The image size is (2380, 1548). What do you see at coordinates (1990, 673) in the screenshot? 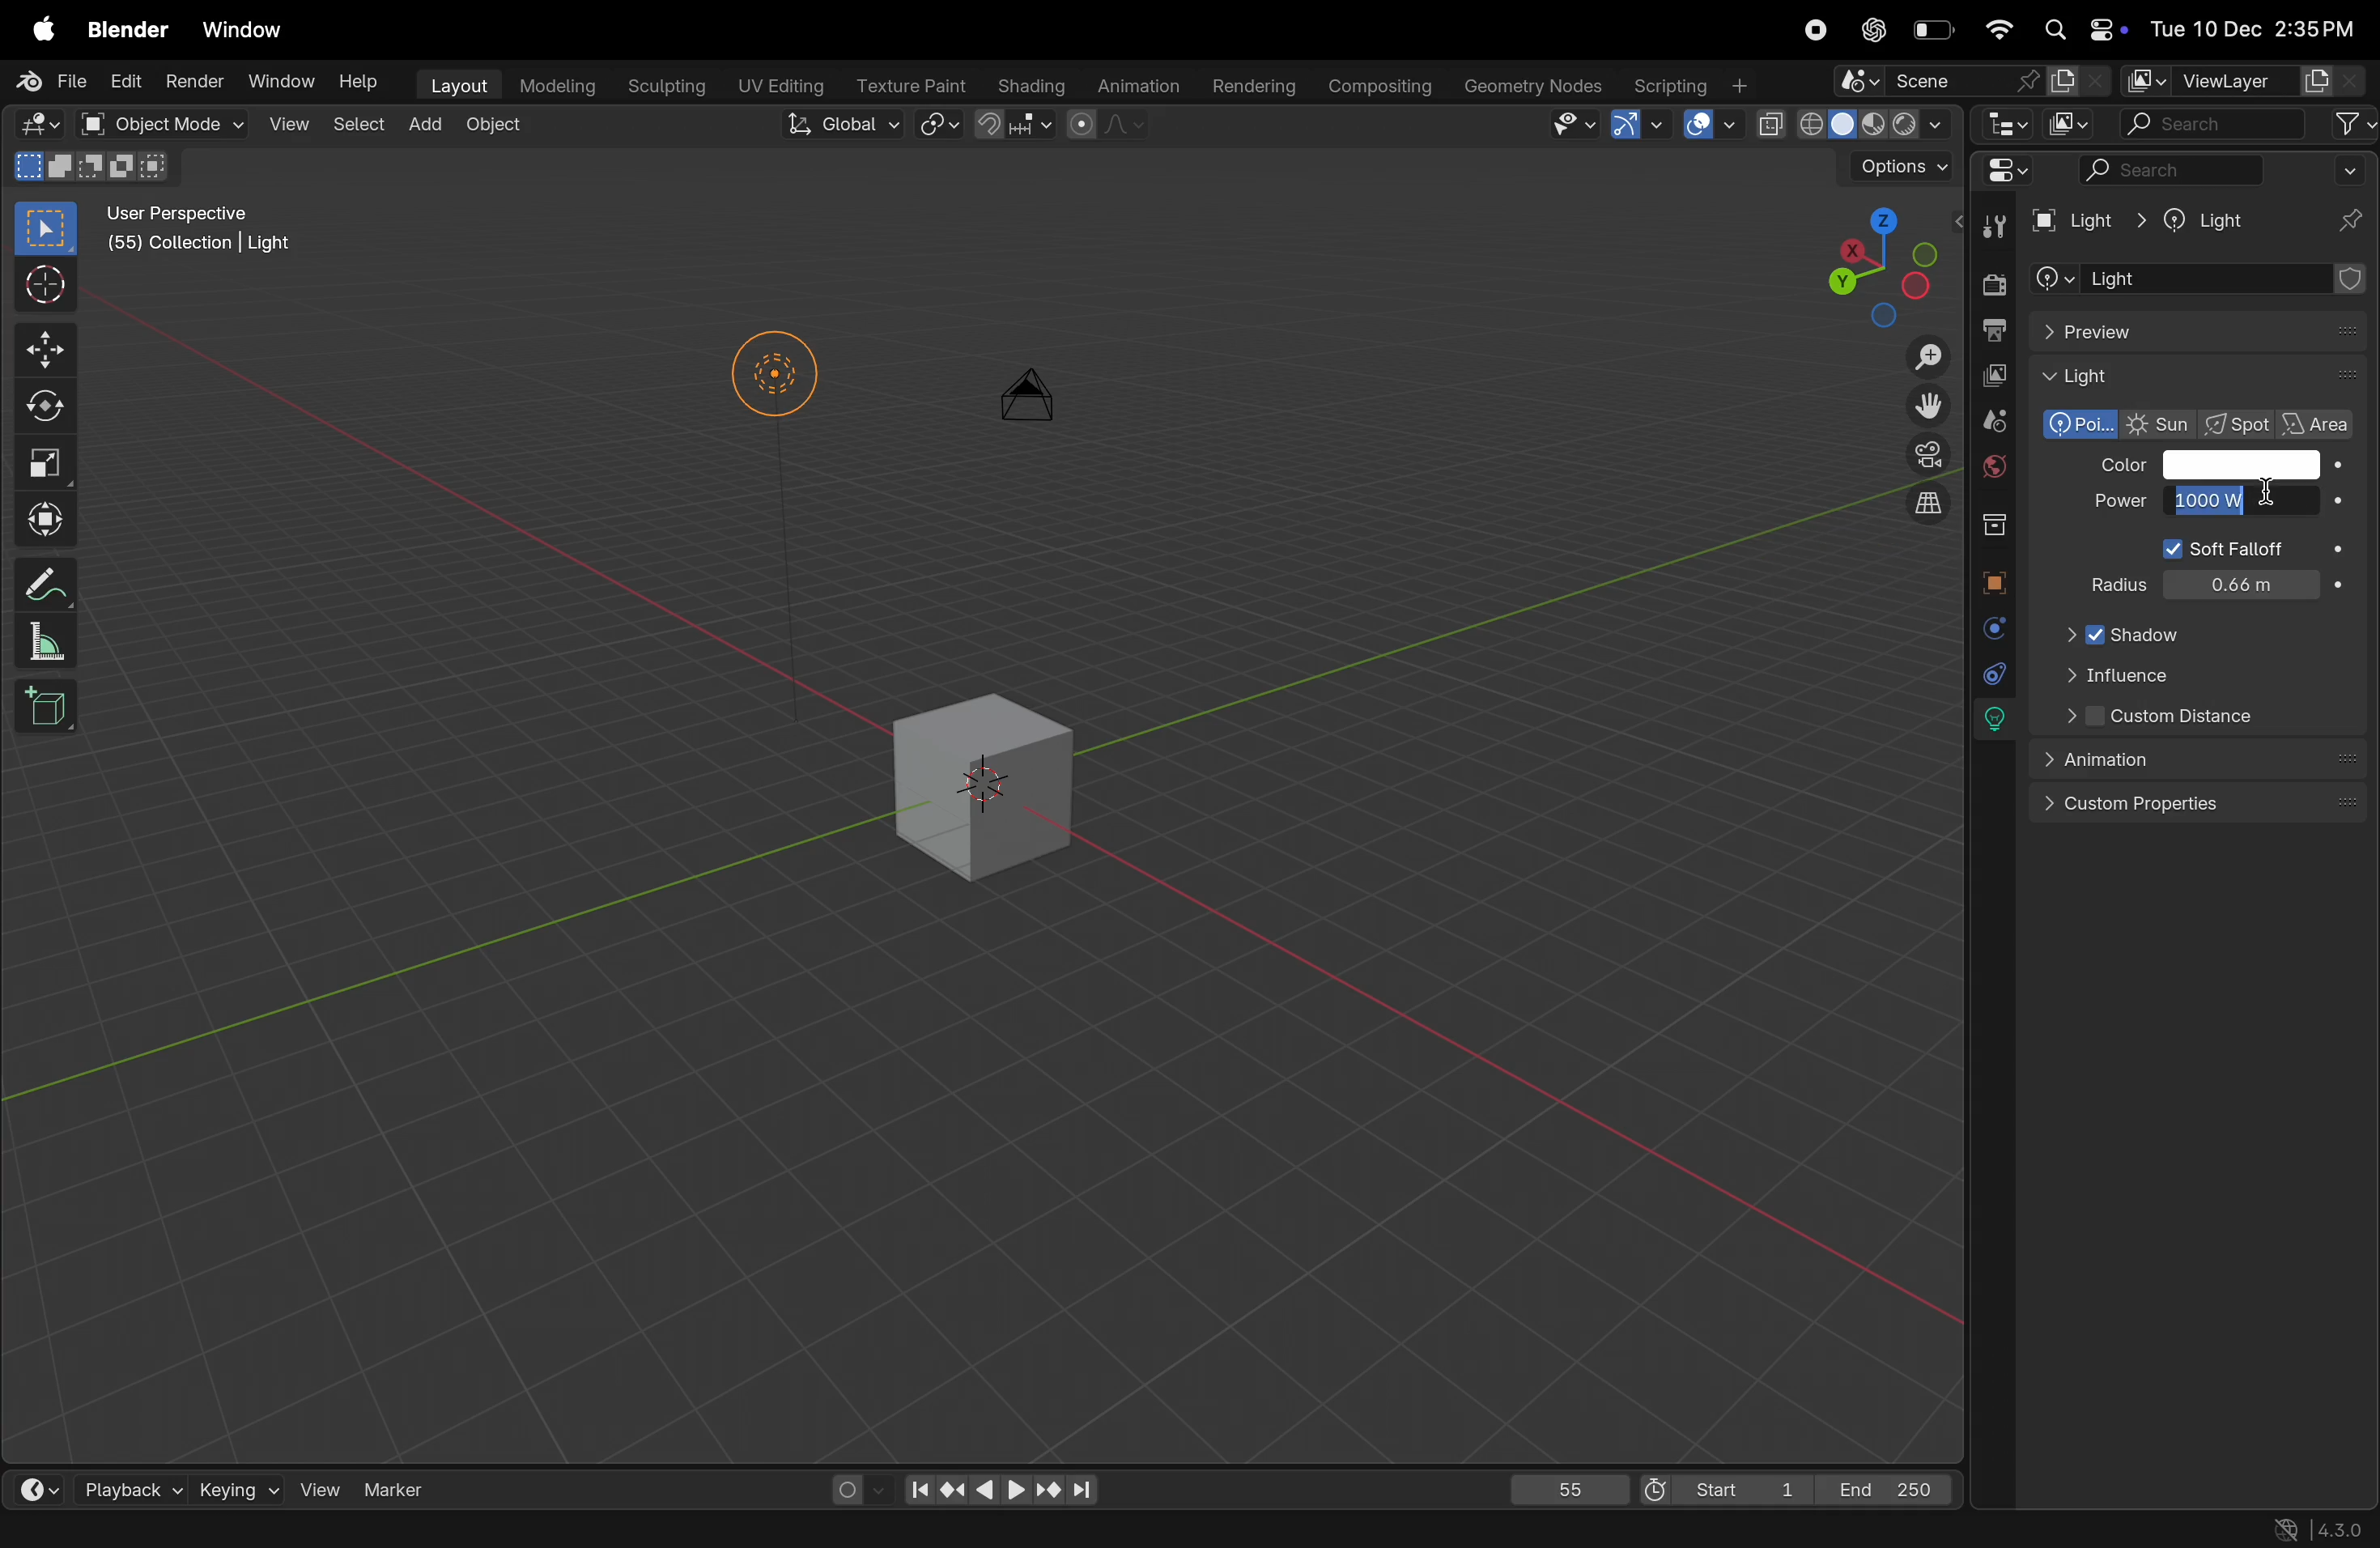
I see `constarints` at bounding box center [1990, 673].